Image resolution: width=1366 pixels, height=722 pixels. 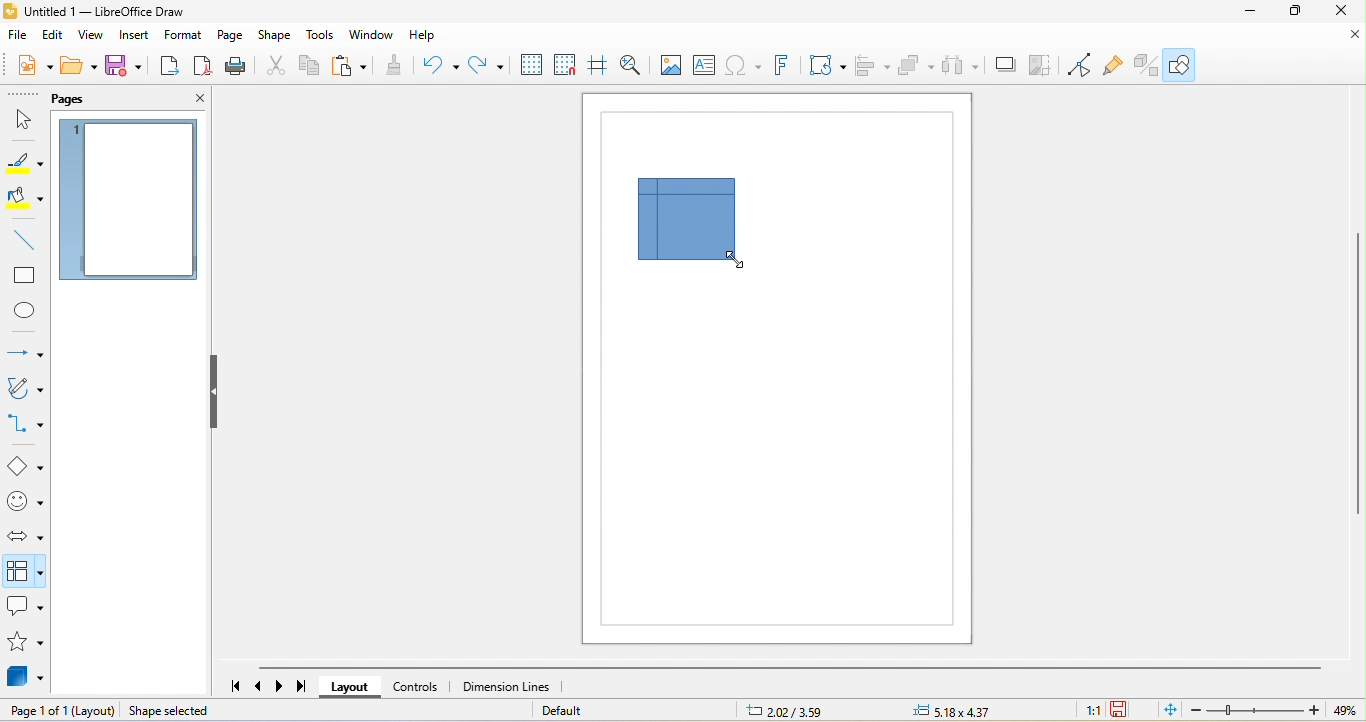 What do you see at coordinates (970, 710) in the screenshot?
I see `5.18 x 4.37` at bounding box center [970, 710].